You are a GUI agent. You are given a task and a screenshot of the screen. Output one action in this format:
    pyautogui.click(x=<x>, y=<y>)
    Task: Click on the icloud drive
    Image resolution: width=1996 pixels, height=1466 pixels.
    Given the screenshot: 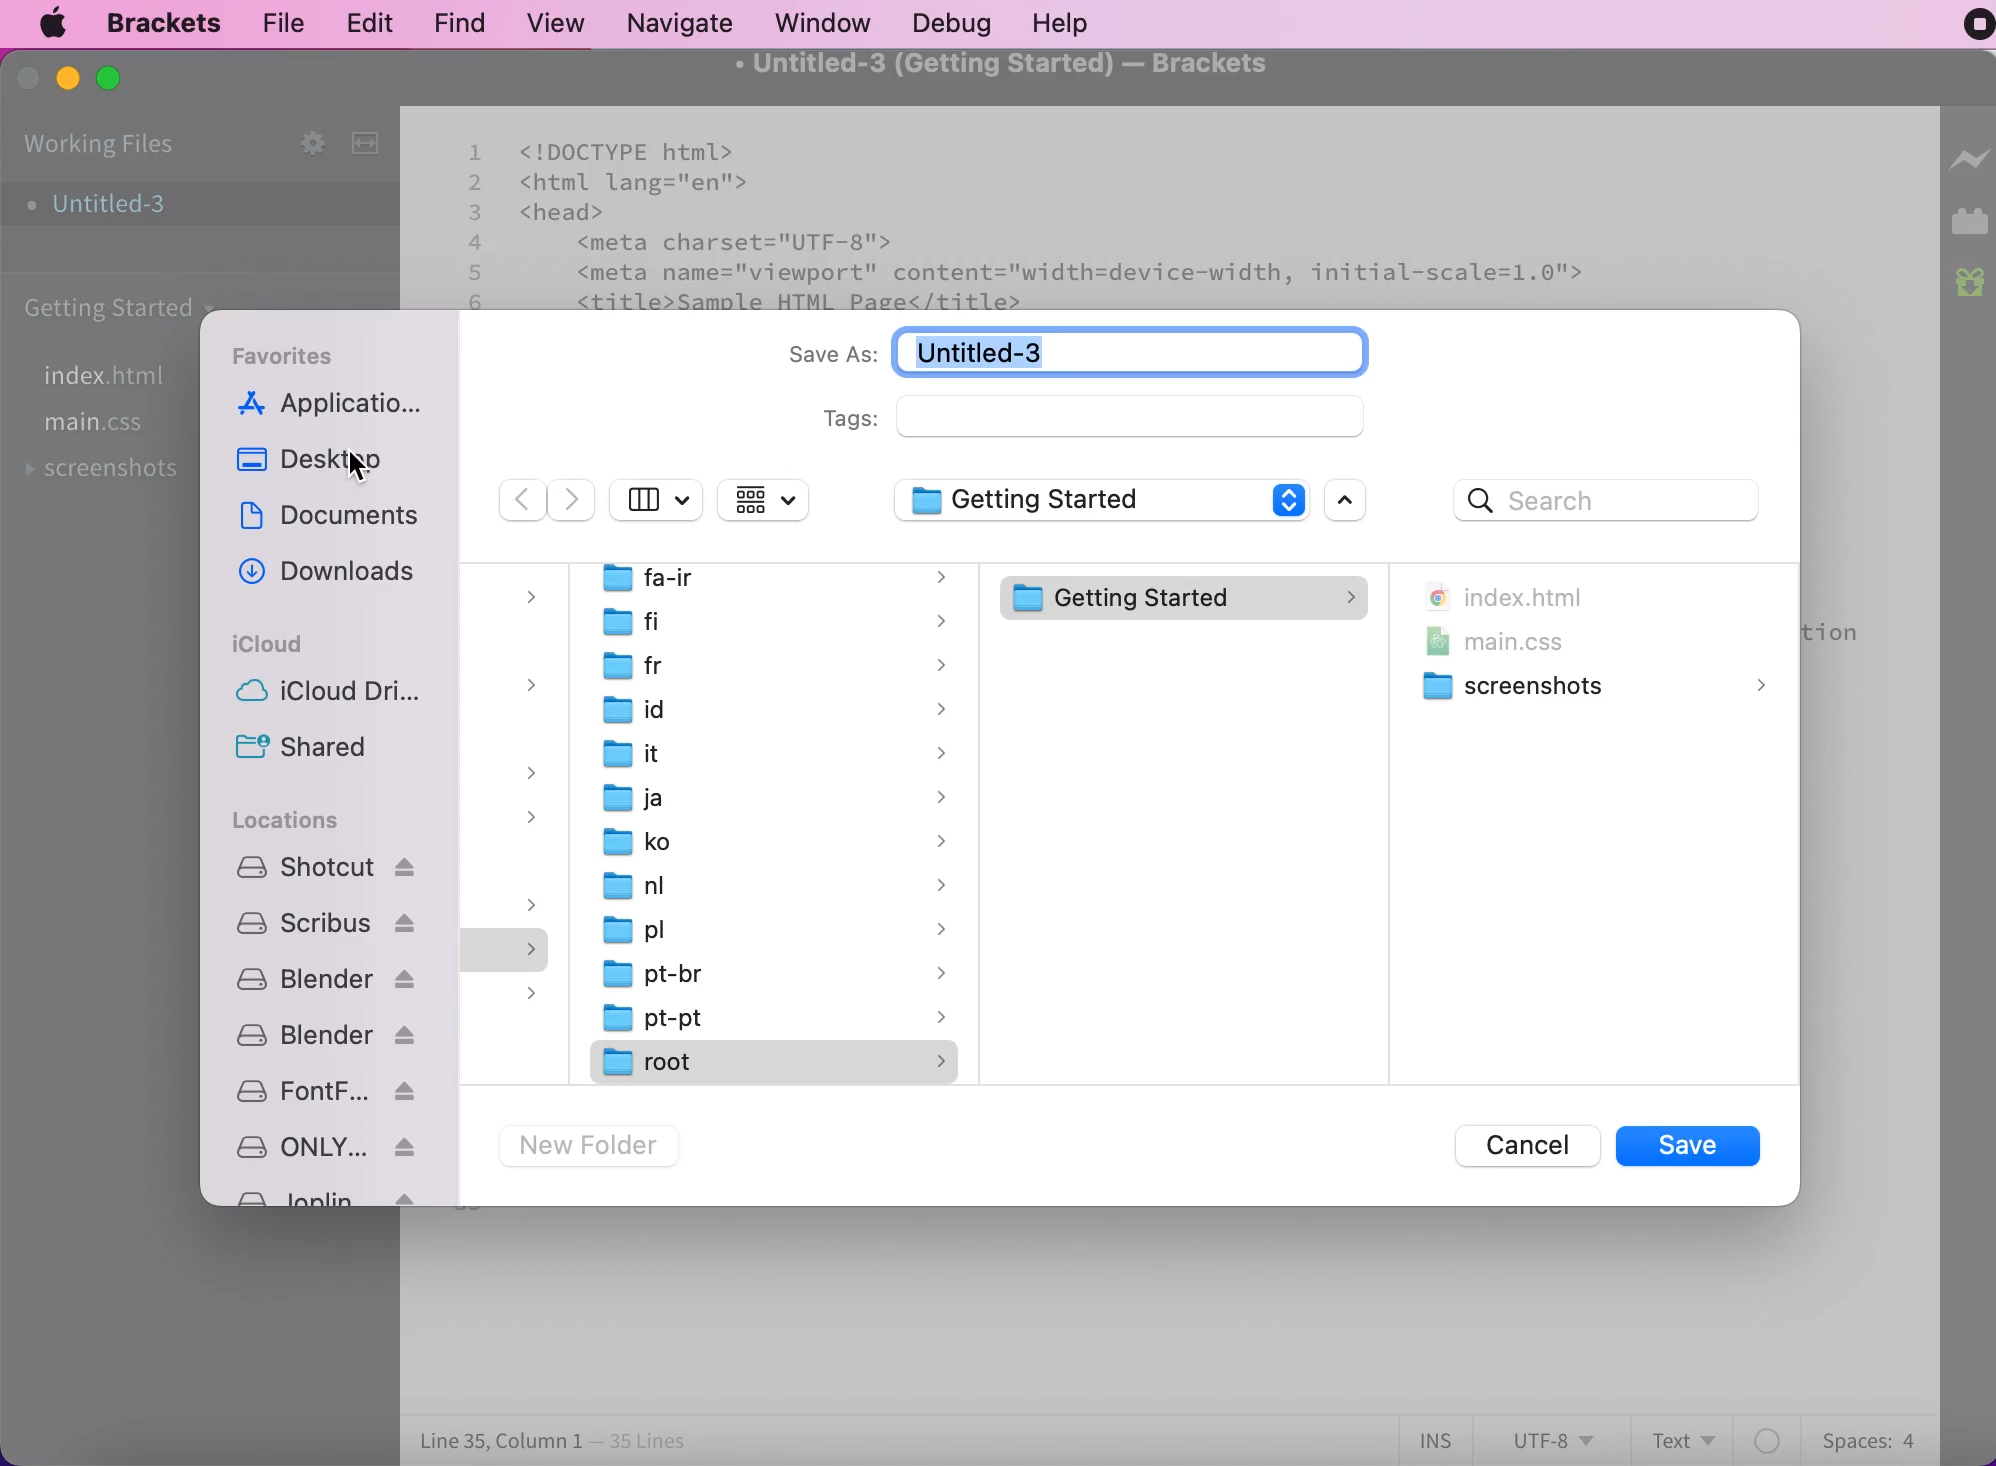 What is the action you would take?
    pyautogui.click(x=323, y=697)
    